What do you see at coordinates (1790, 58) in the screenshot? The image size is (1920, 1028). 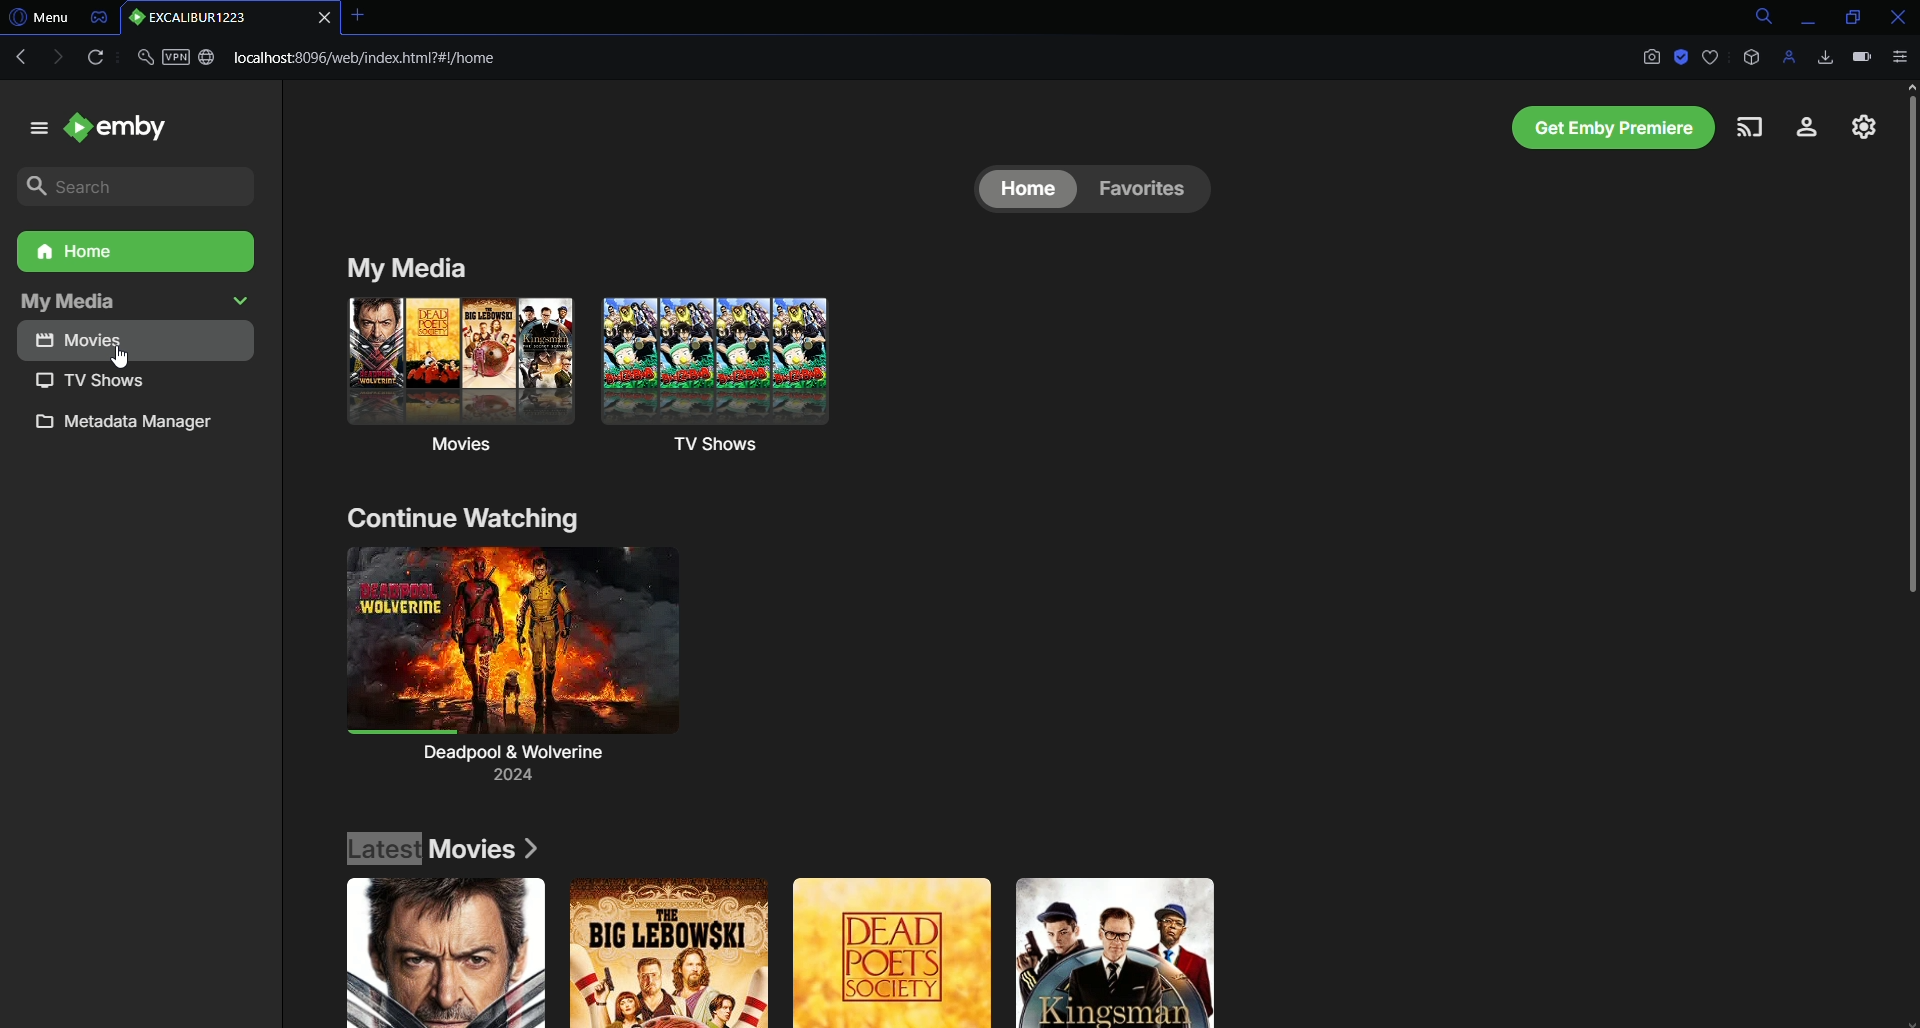 I see `Profile` at bounding box center [1790, 58].